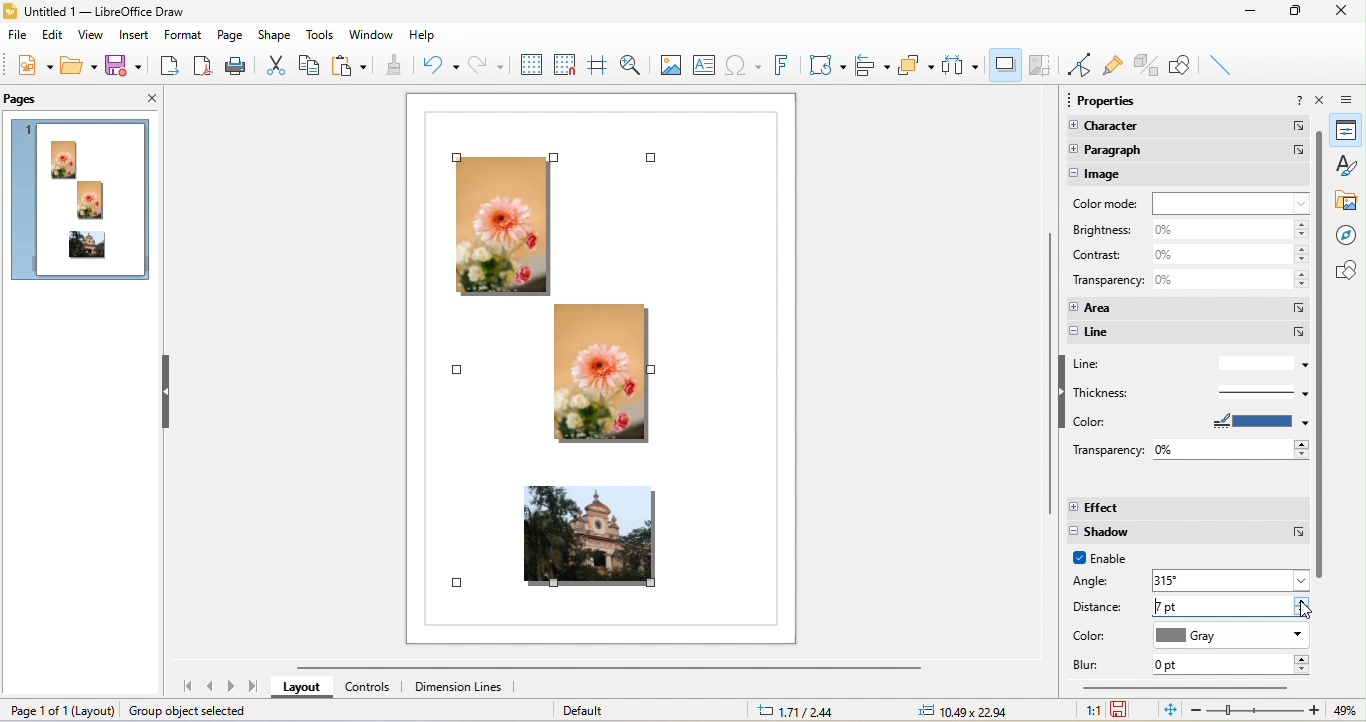 This screenshot has width=1366, height=722. I want to click on close, so click(1323, 100).